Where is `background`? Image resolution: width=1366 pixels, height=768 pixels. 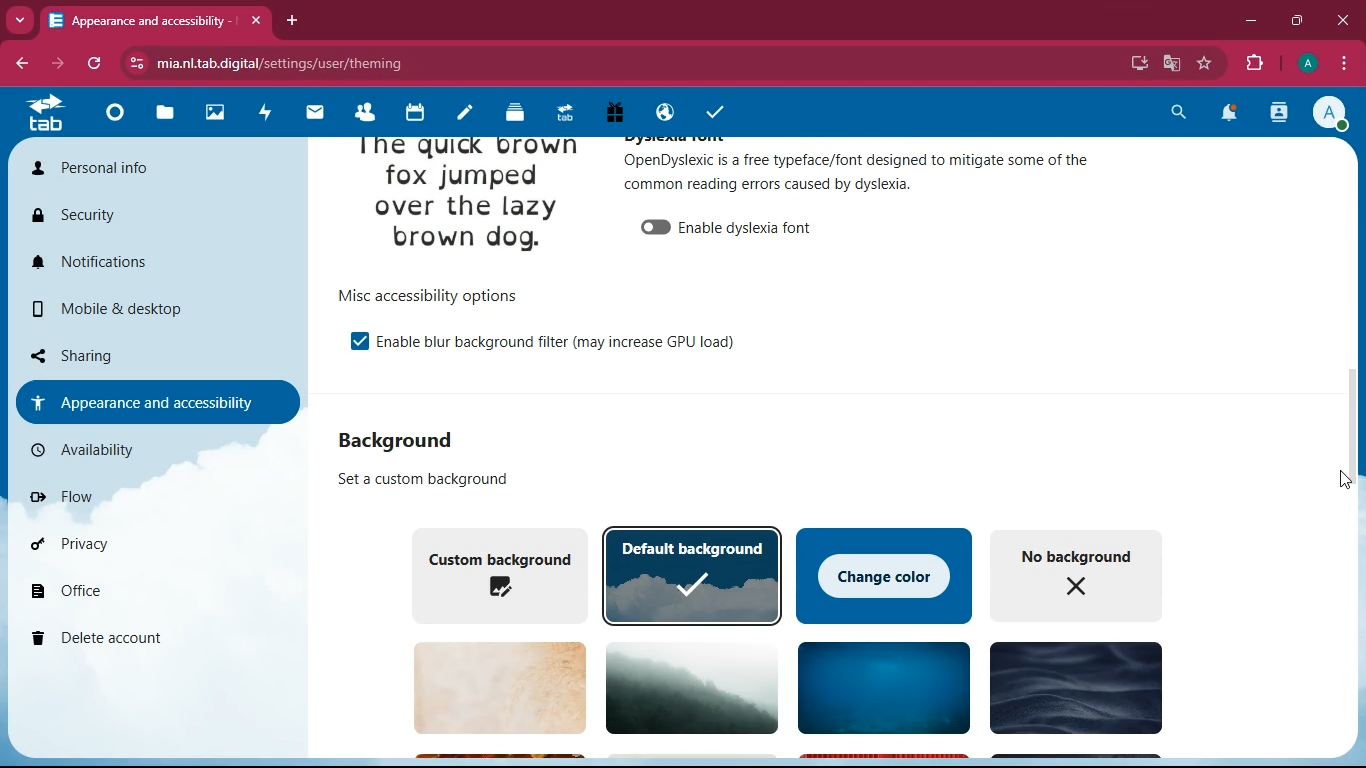 background is located at coordinates (412, 439).